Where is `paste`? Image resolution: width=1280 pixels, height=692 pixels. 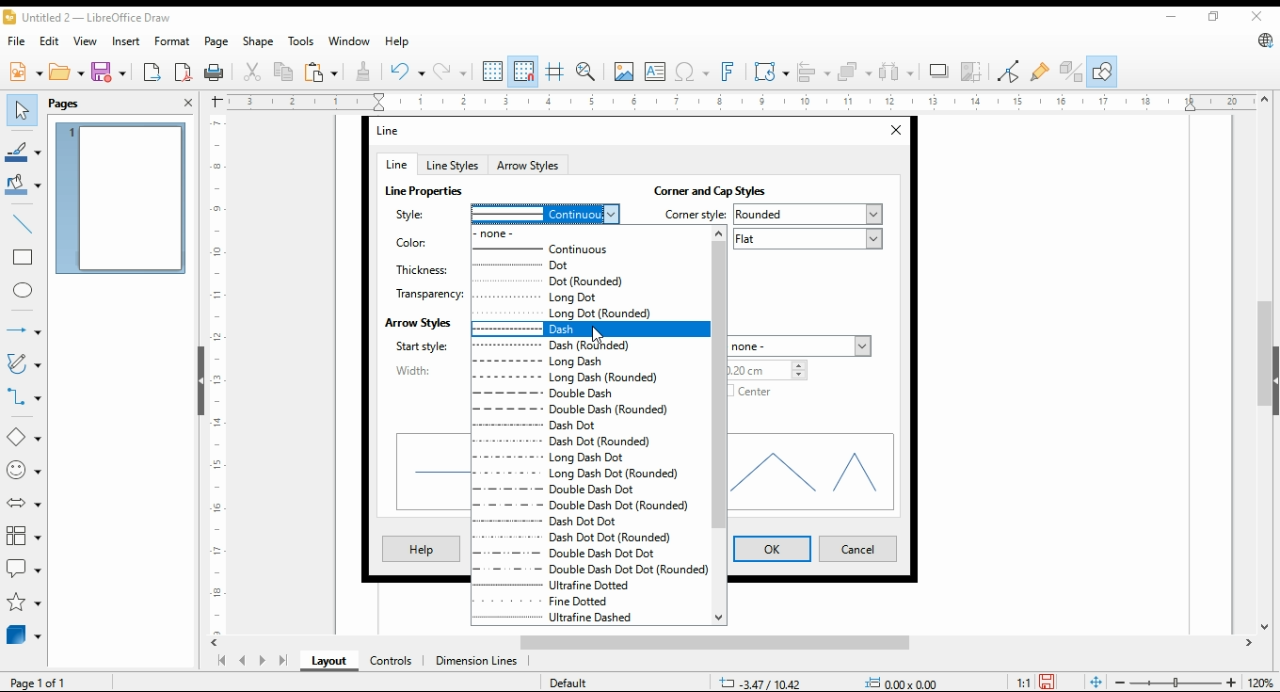
paste is located at coordinates (321, 71).